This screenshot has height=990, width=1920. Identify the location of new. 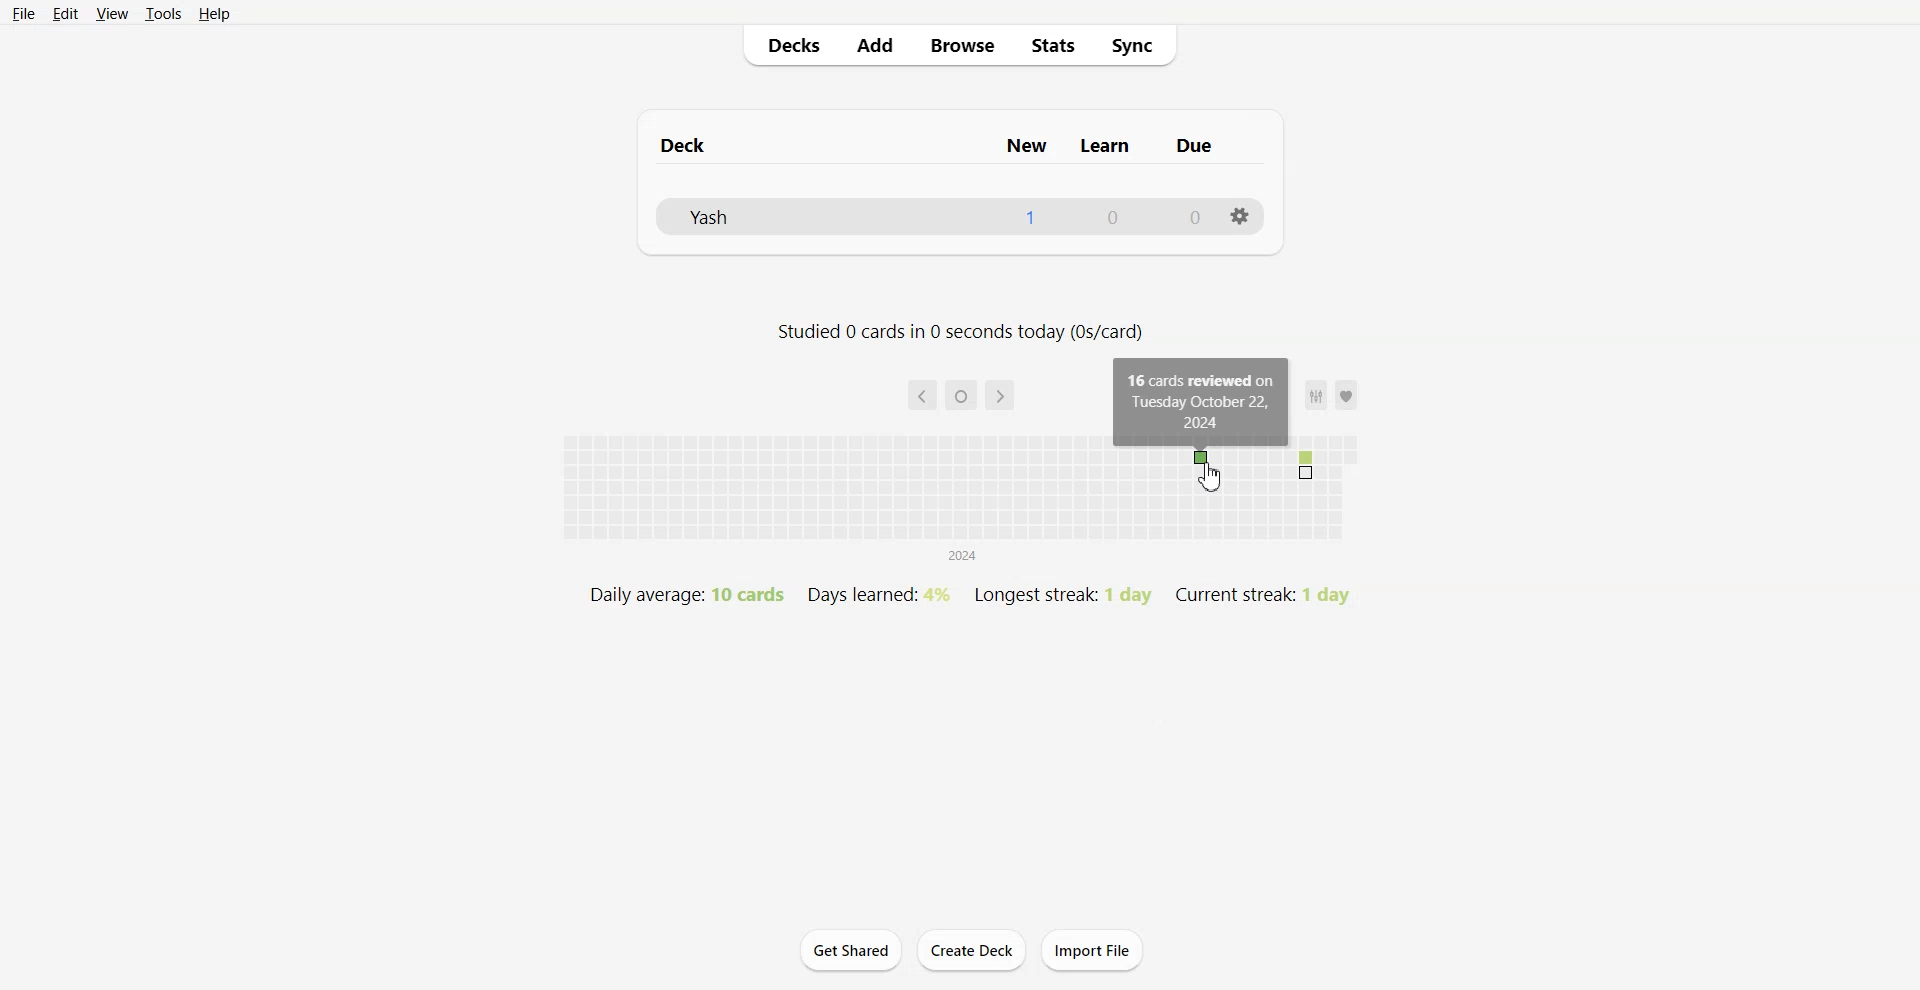
(1029, 144).